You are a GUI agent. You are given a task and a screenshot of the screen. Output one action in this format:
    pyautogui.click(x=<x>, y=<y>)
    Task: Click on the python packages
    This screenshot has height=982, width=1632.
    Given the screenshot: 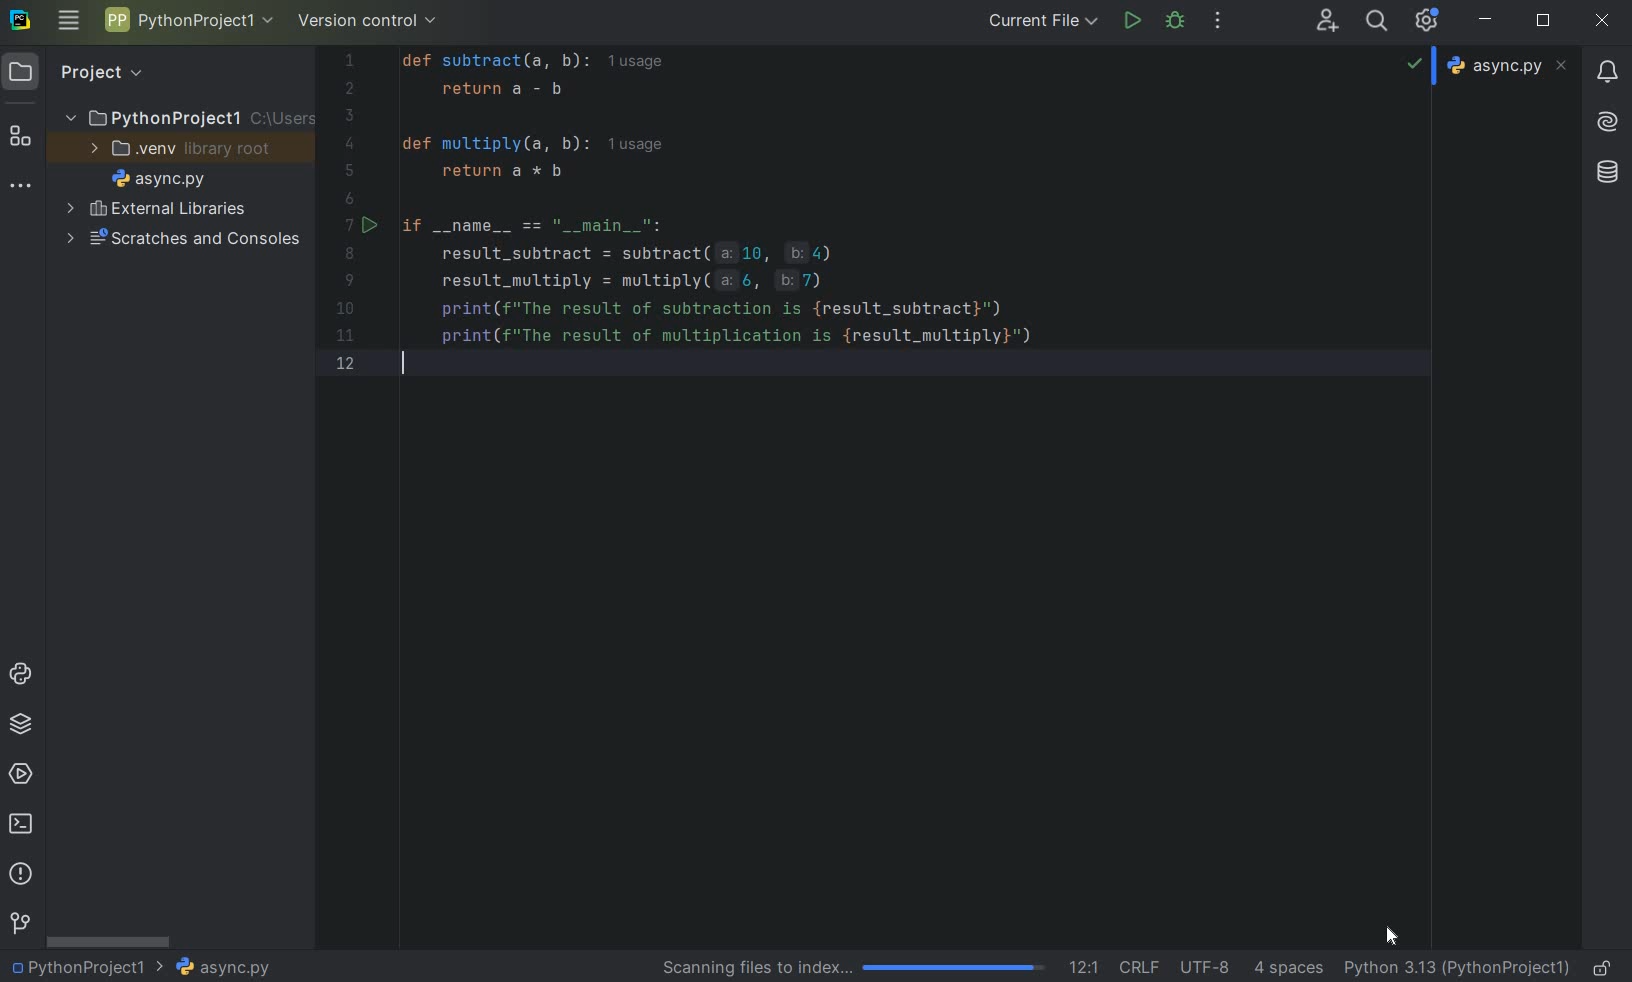 What is the action you would take?
    pyautogui.click(x=19, y=726)
    